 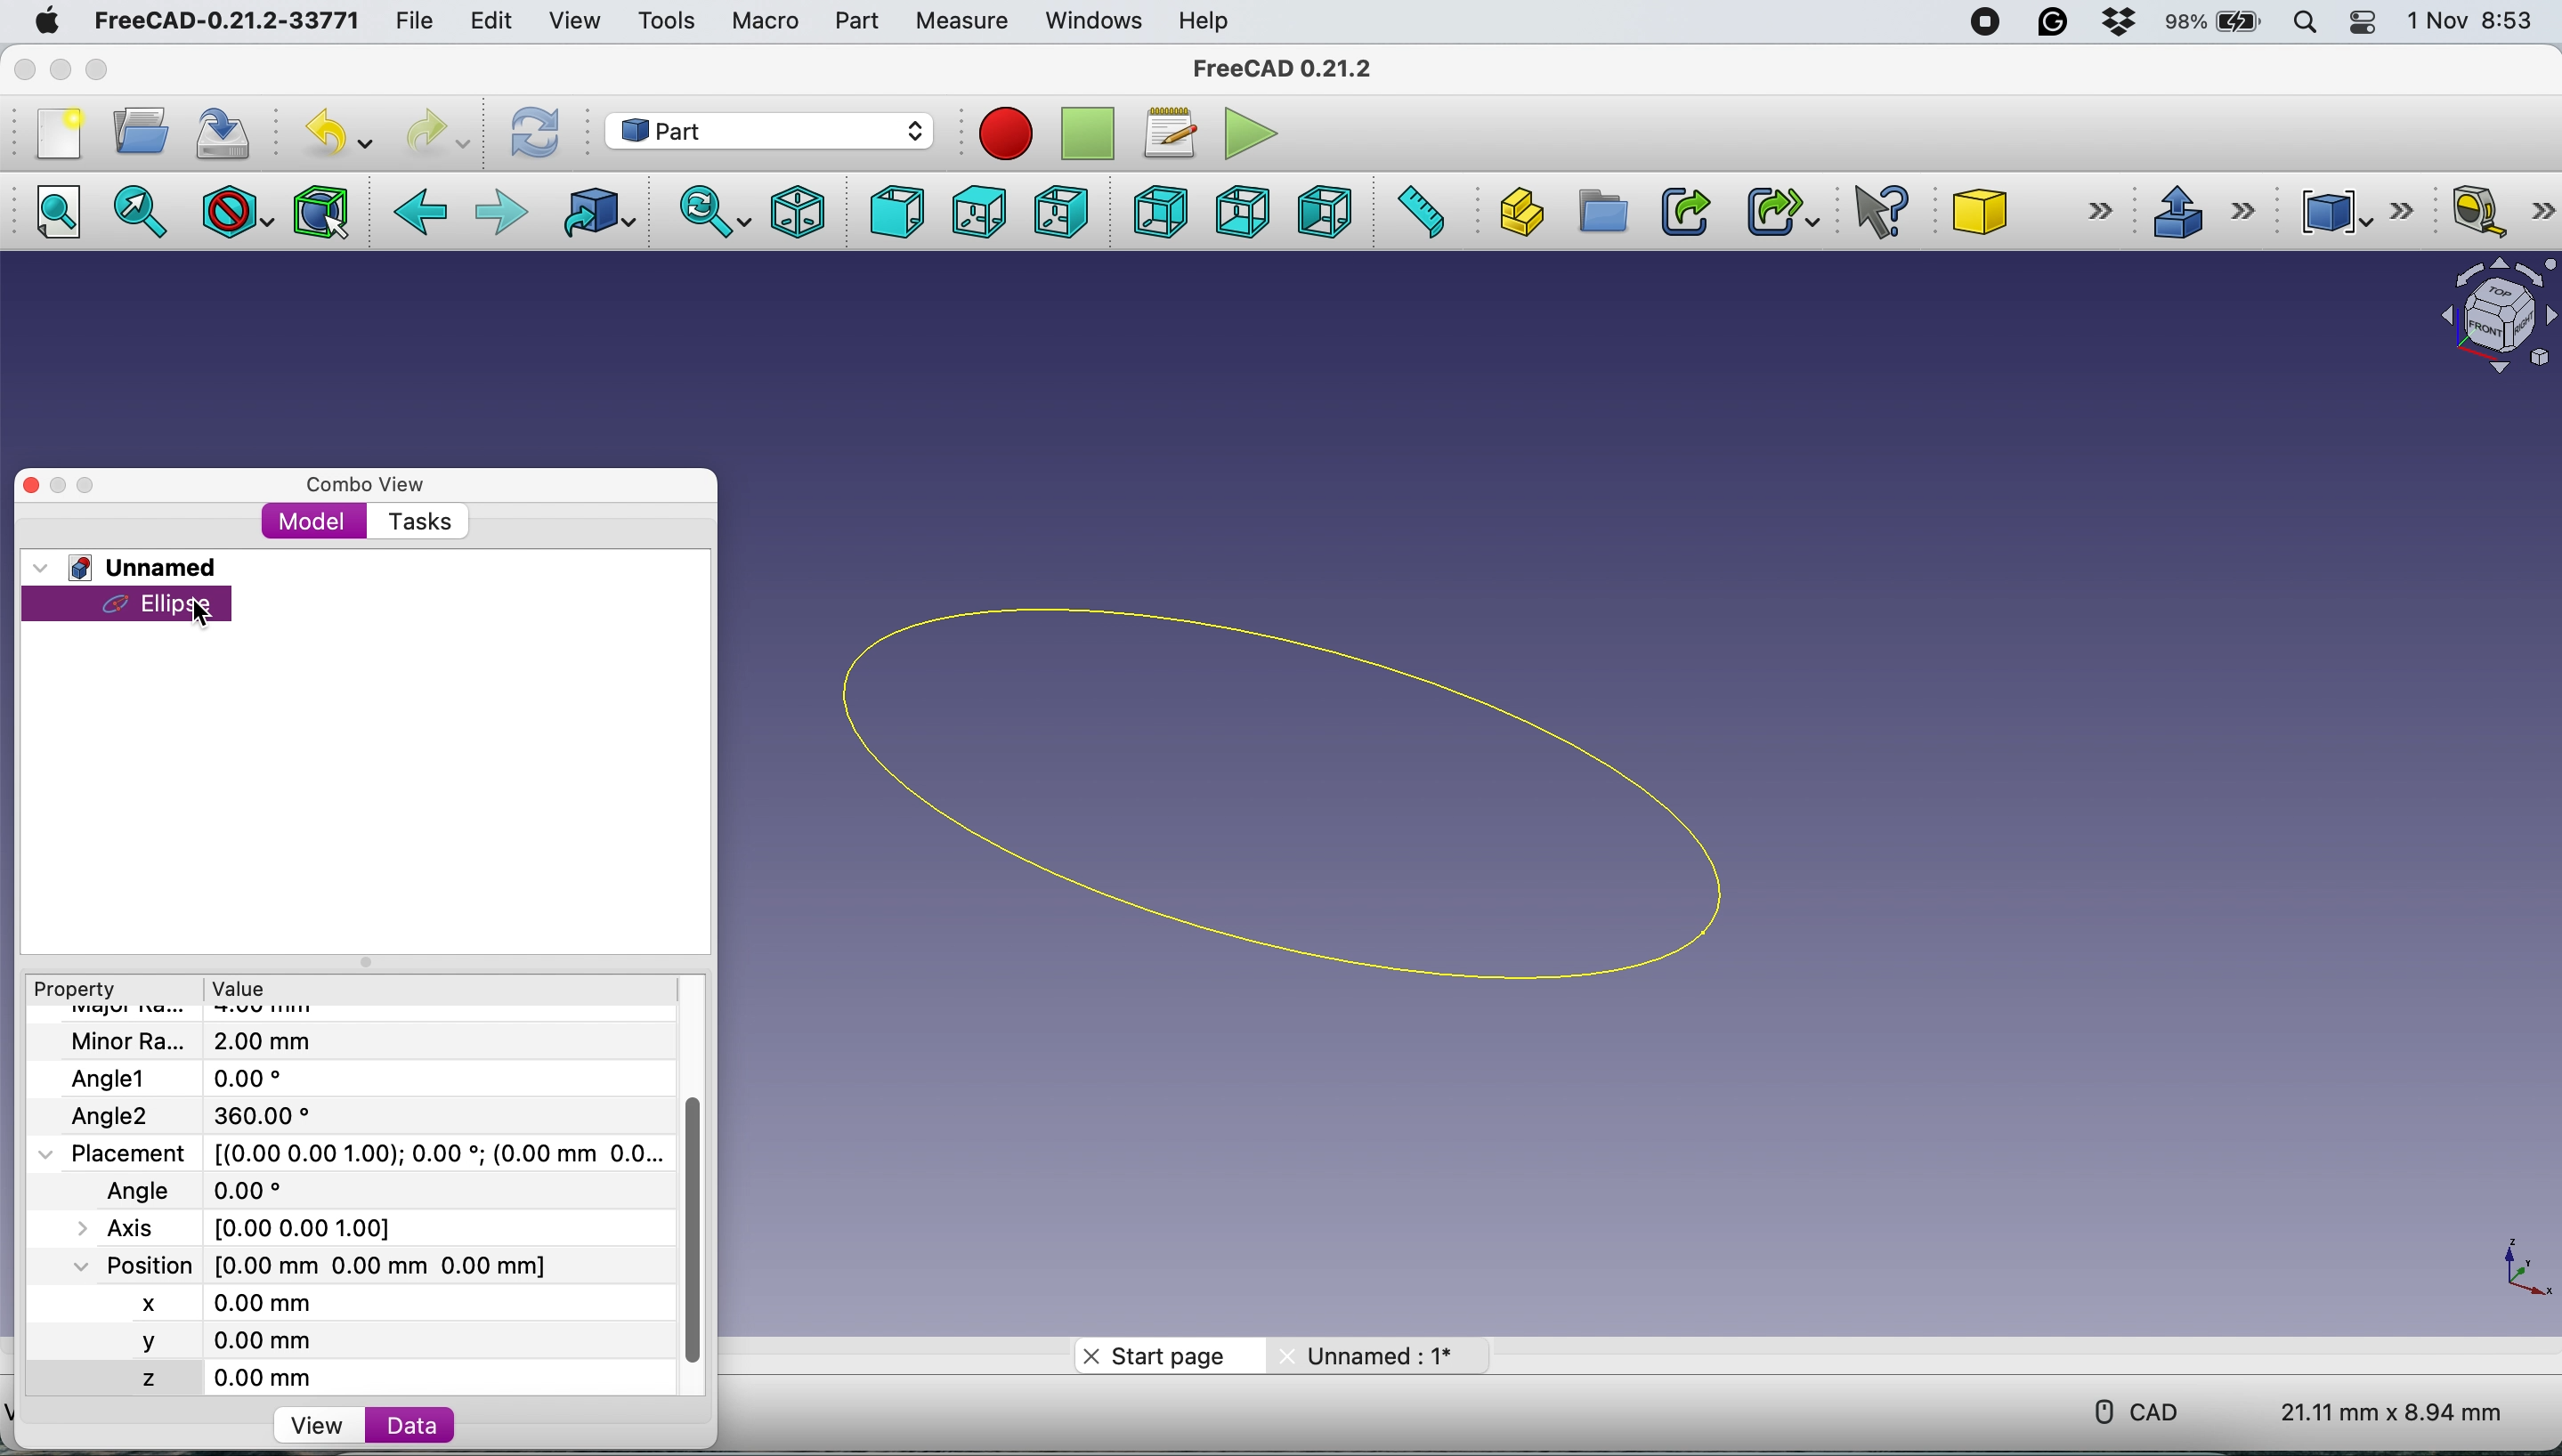 What do you see at coordinates (854, 22) in the screenshot?
I see `part` at bounding box center [854, 22].